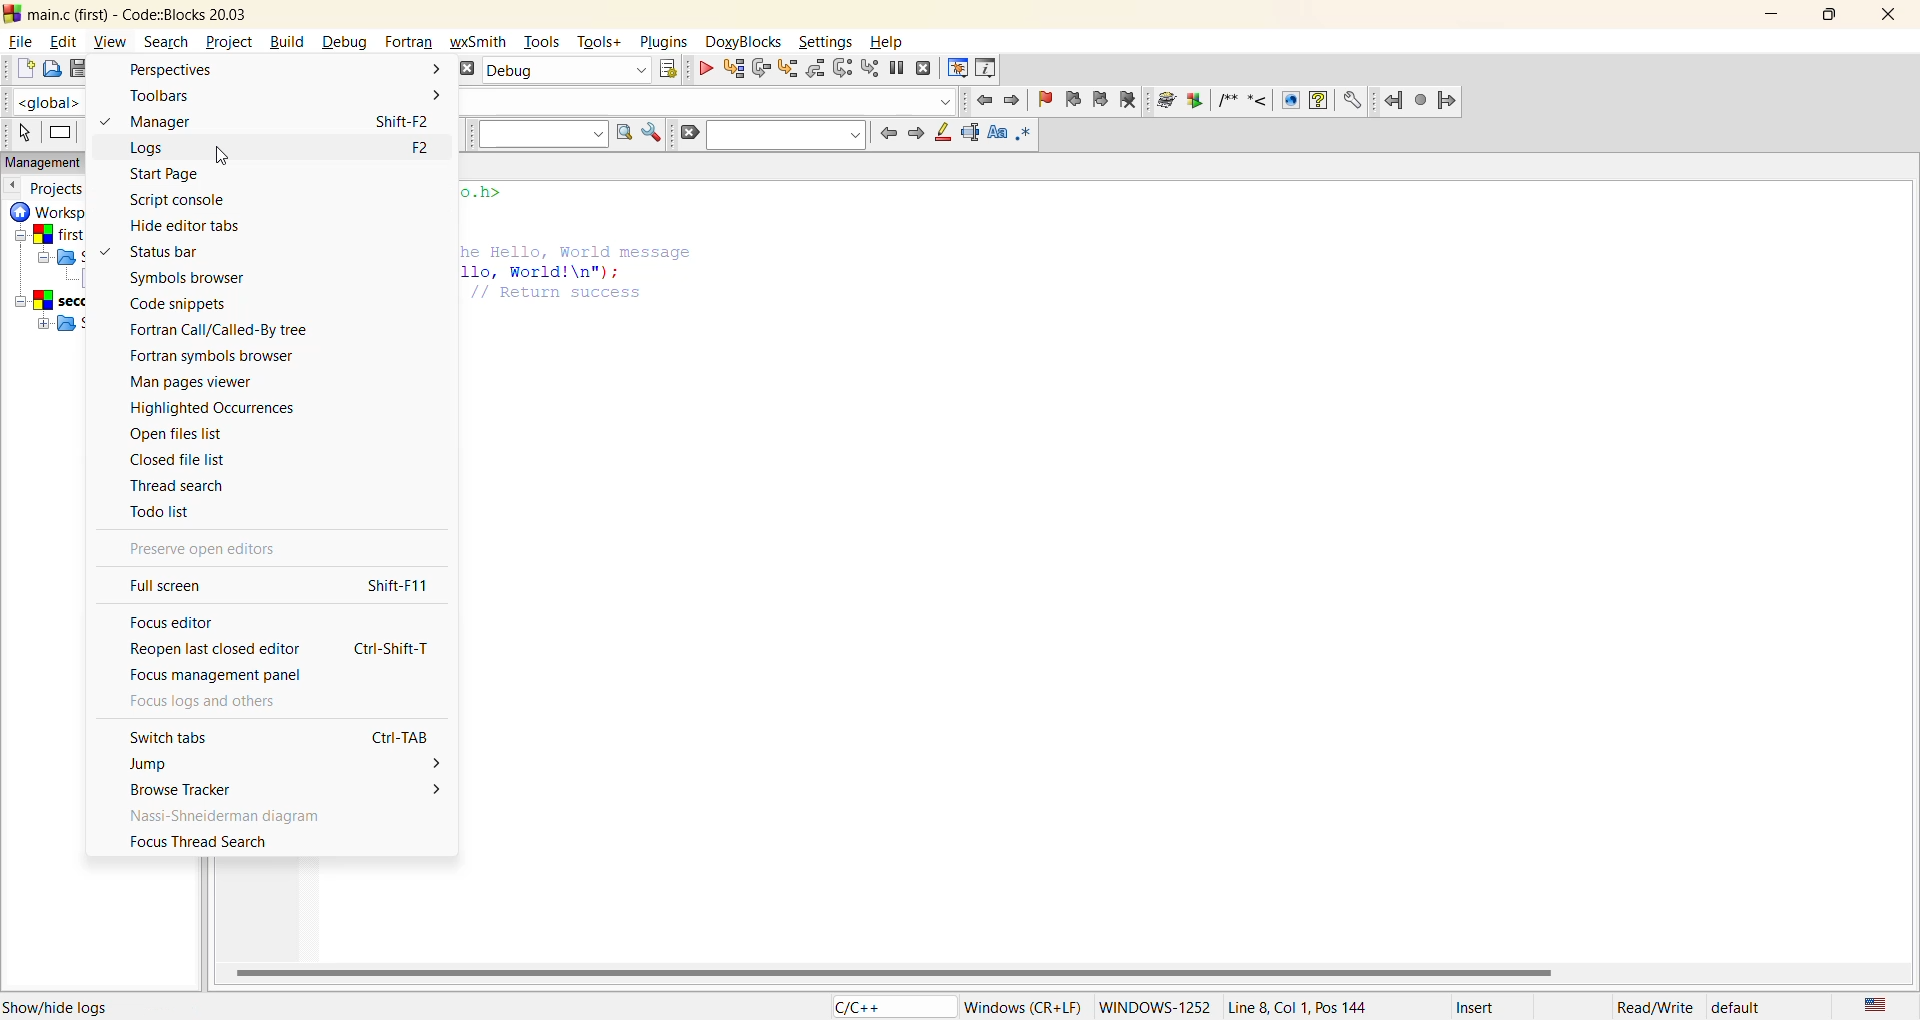  I want to click on text language, so click(1875, 1006).